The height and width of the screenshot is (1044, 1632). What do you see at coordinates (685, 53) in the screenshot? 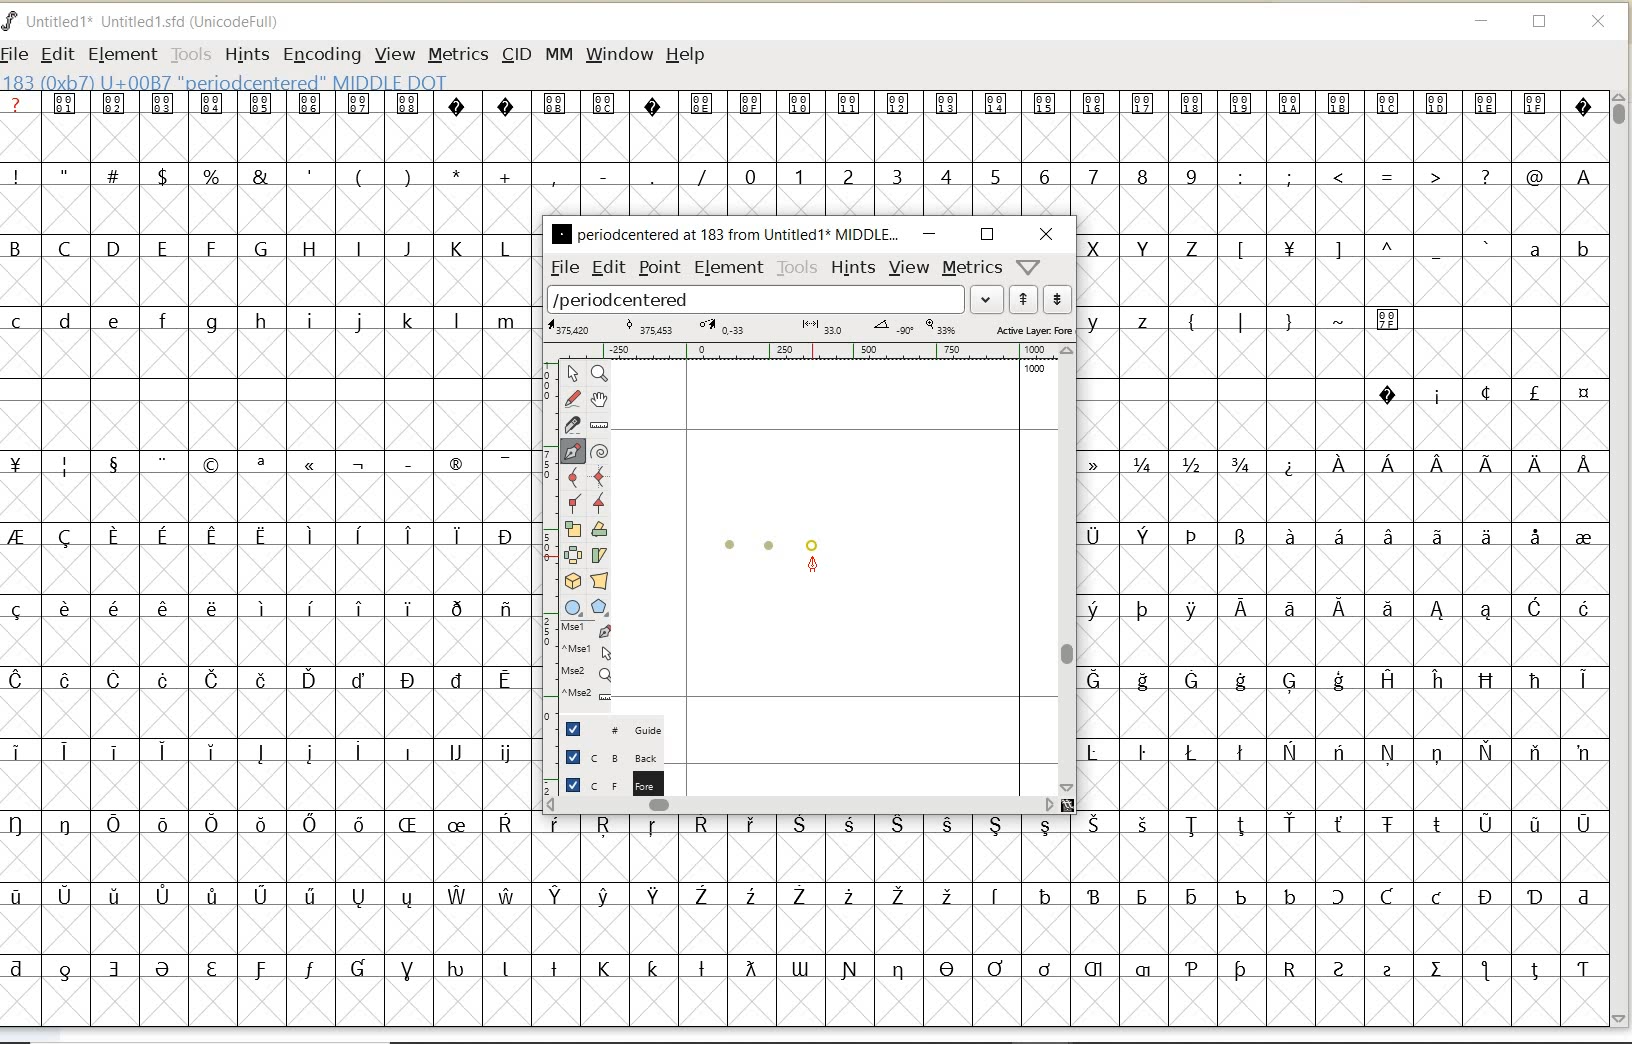
I see `HELP` at bounding box center [685, 53].